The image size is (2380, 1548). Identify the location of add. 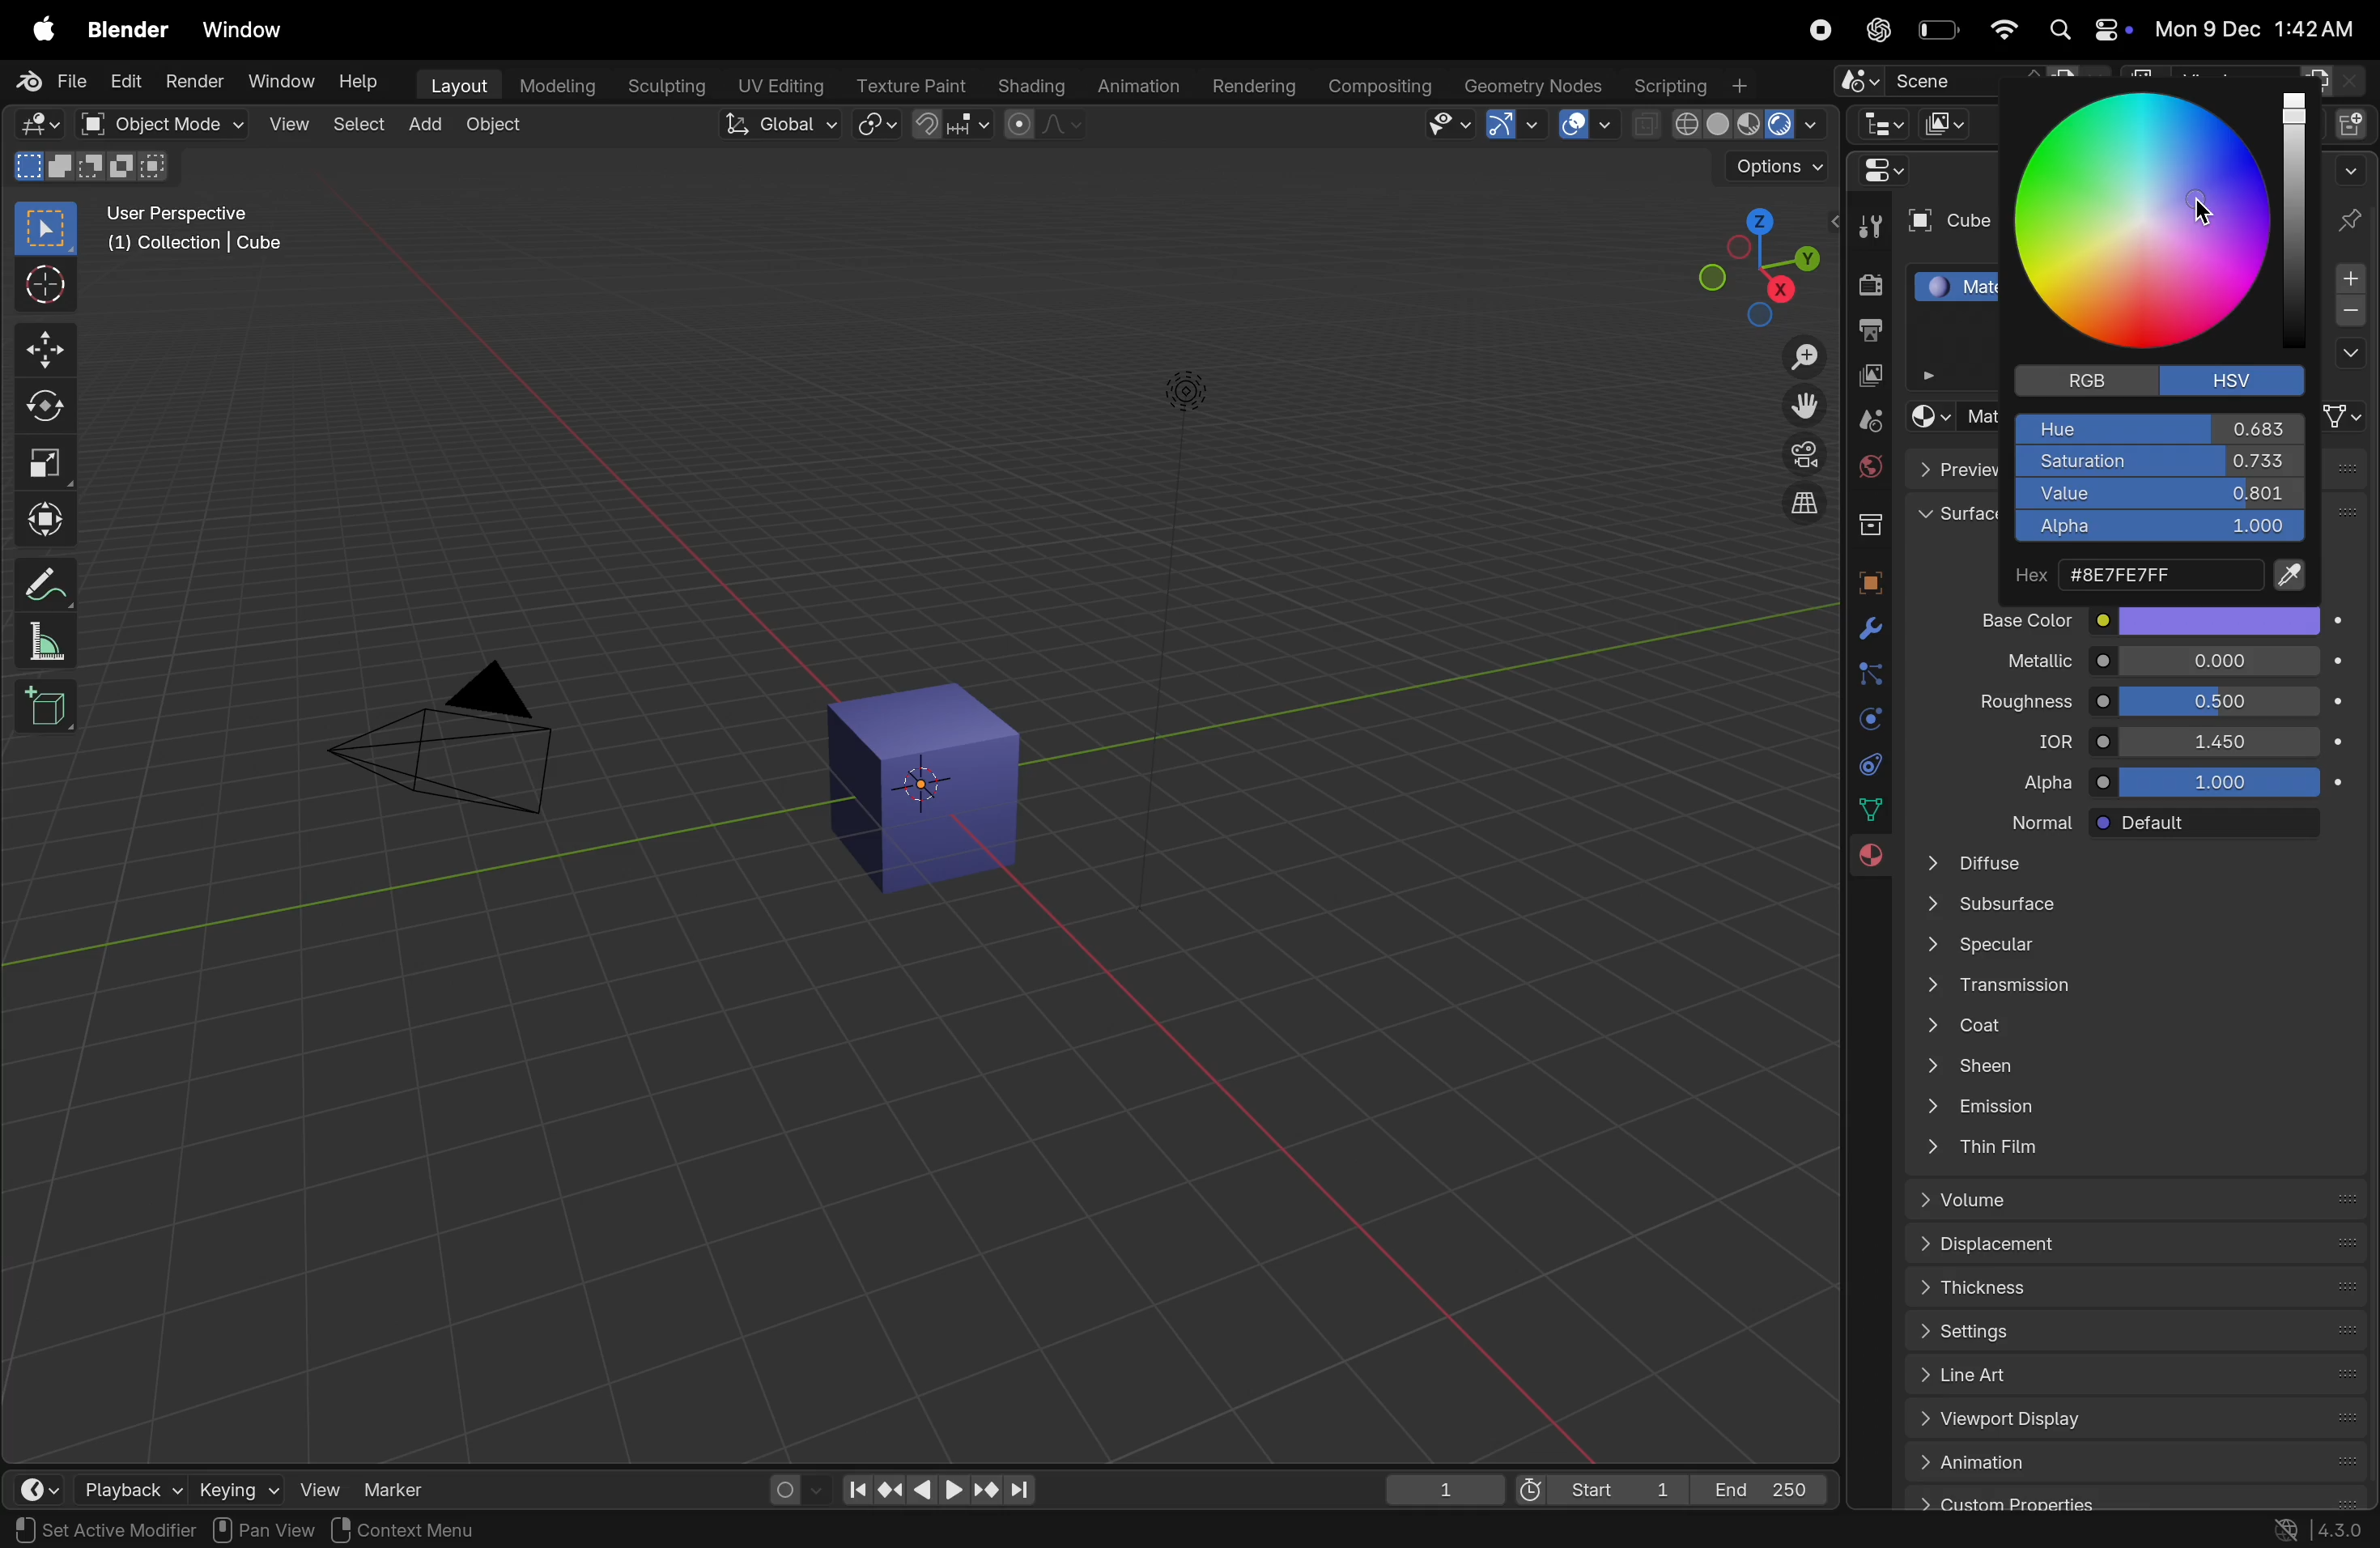
(424, 127).